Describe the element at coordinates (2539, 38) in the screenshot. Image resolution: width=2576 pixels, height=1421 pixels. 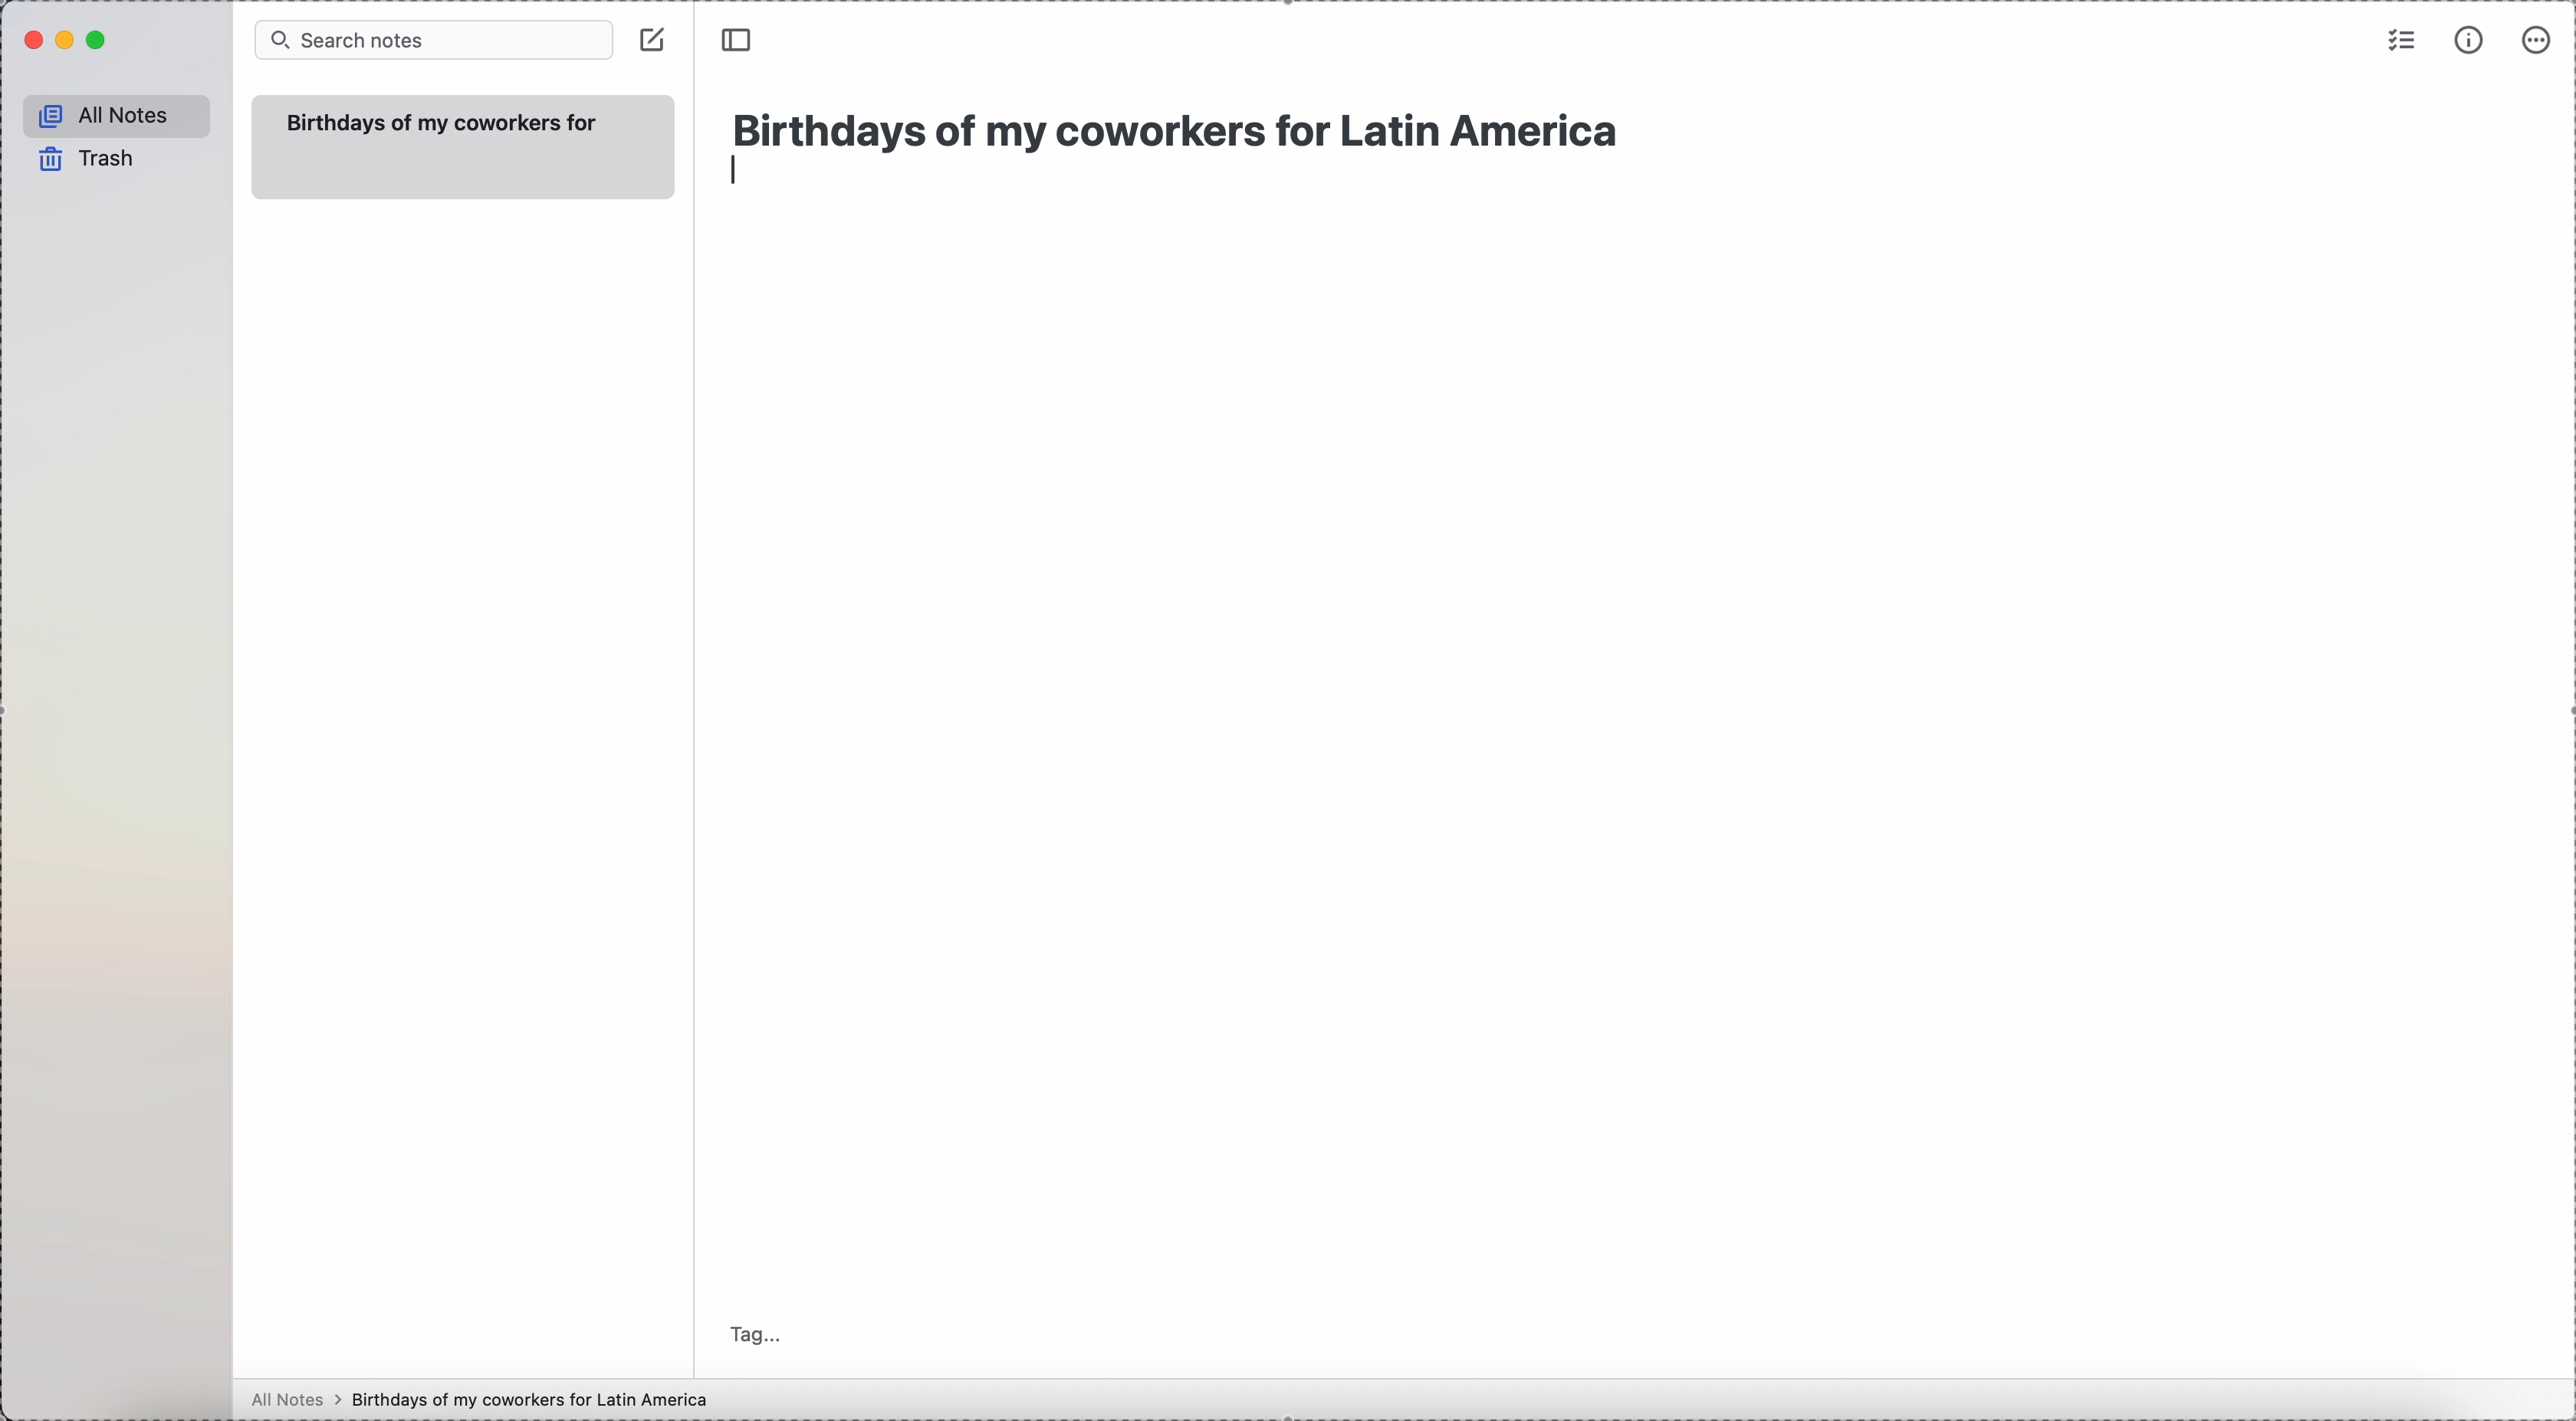
I see `more options` at that location.